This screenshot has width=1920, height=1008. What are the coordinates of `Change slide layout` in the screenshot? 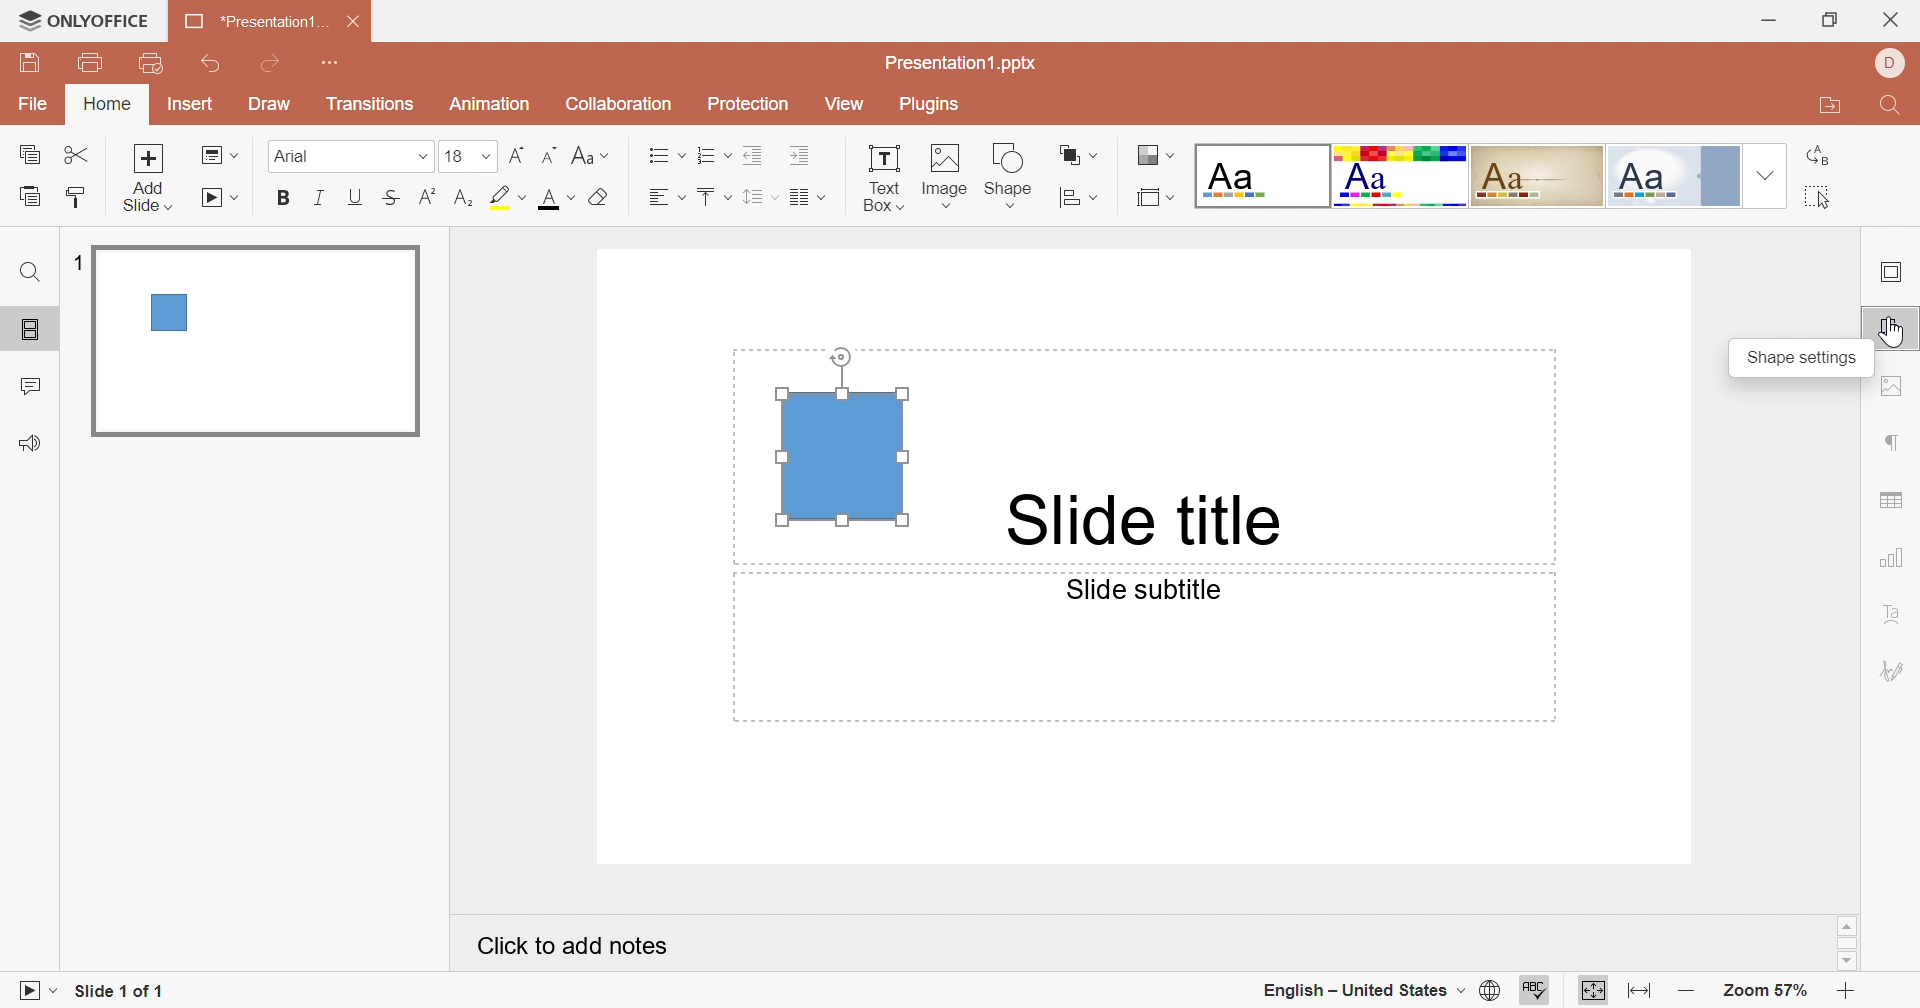 It's located at (218, 156).